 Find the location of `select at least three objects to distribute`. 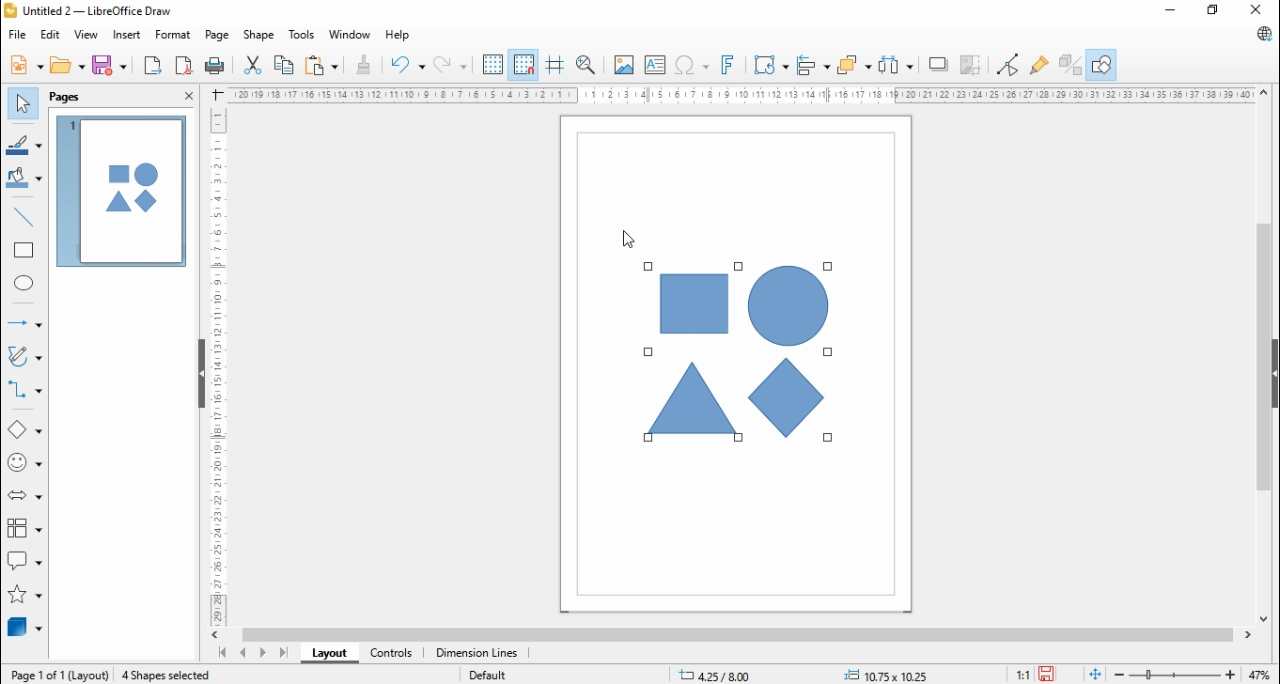

select at least three objects to distribute is located at coordinates (895, 66).